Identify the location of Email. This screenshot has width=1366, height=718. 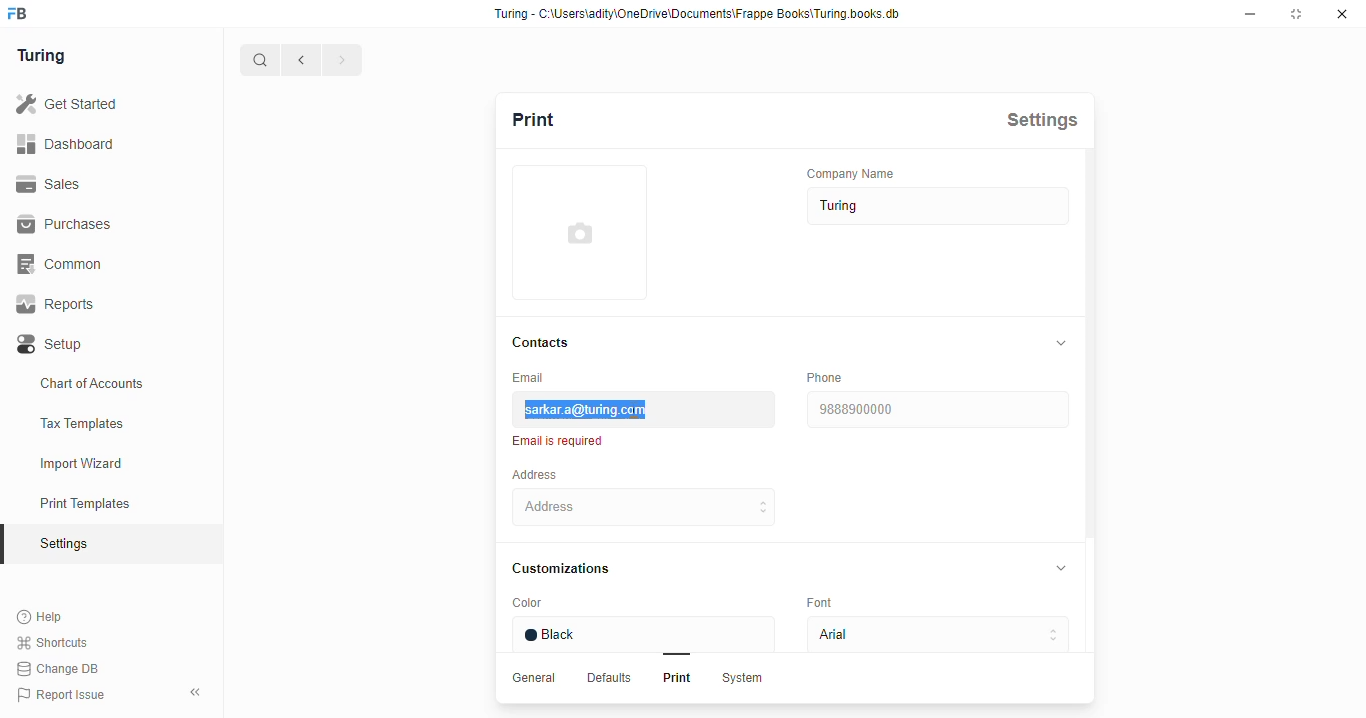
(537, 377).